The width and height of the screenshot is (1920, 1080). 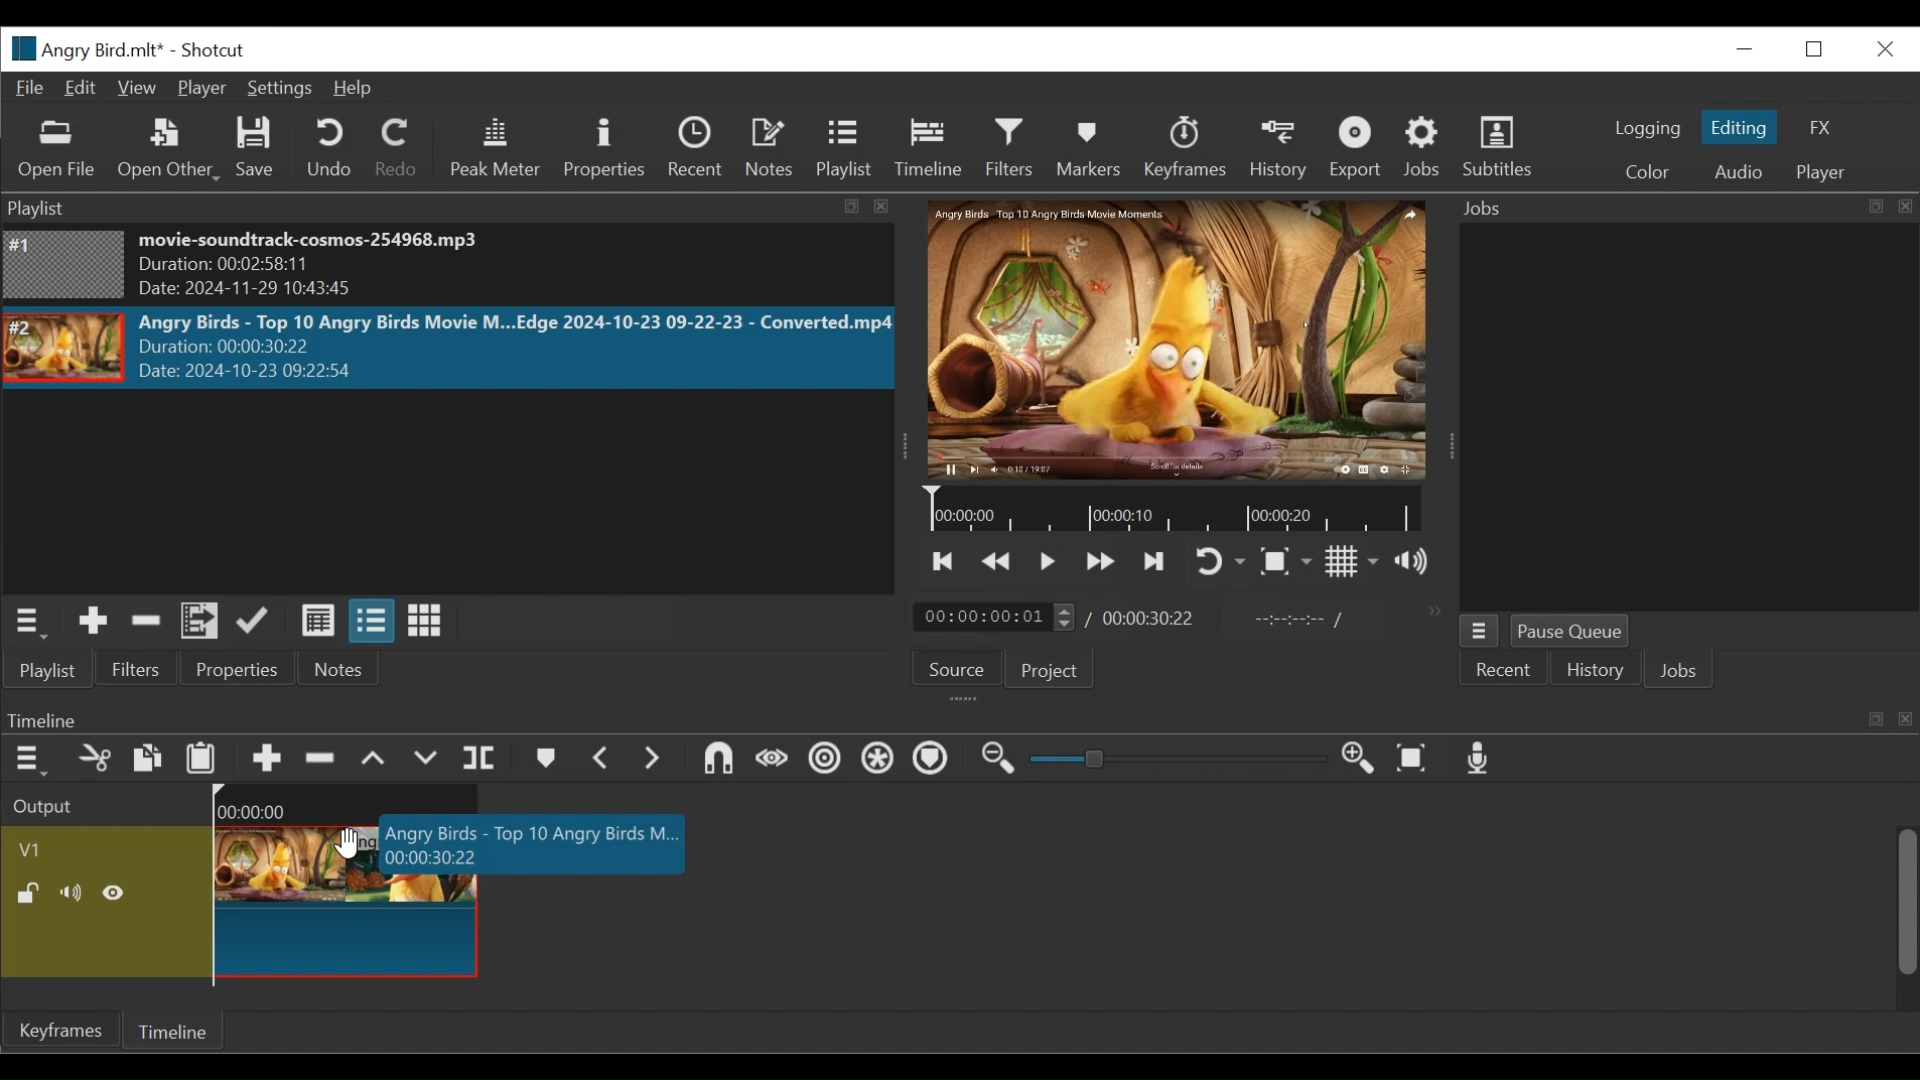 I want to click on Play quickly forward, so click(x=1097, y=562).